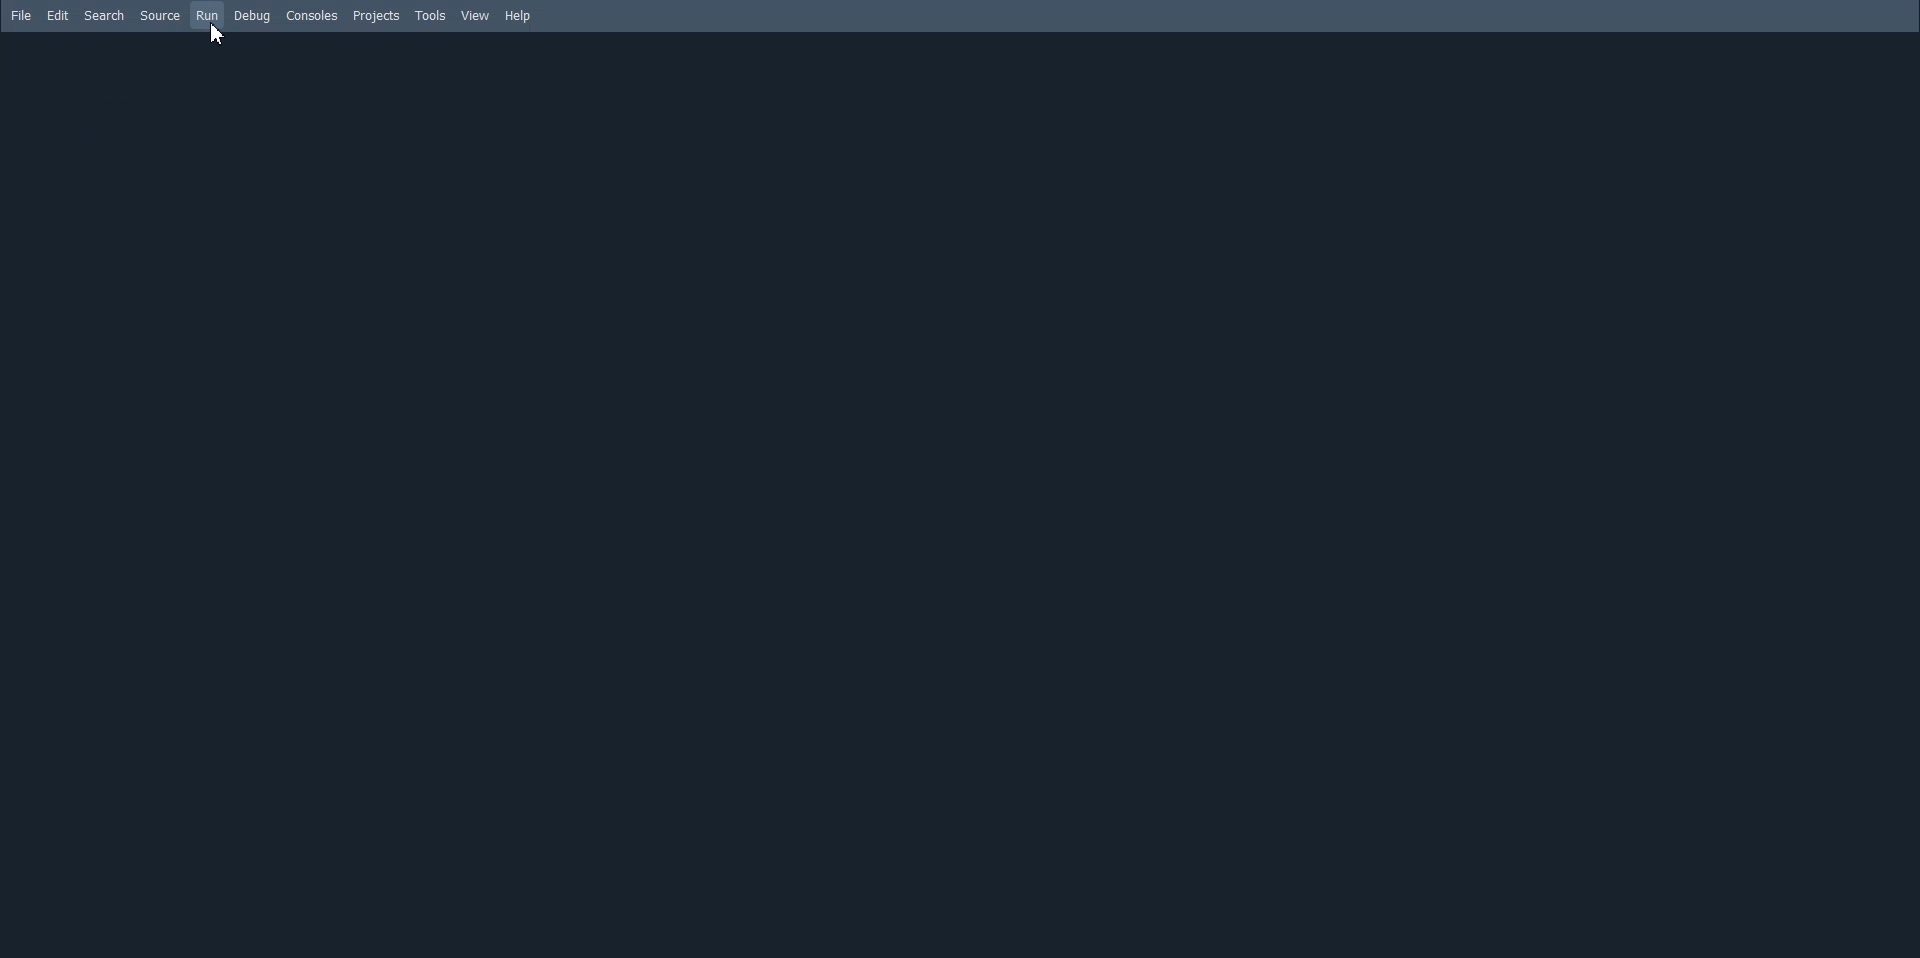  I want to click on Help, so click(517, 16).